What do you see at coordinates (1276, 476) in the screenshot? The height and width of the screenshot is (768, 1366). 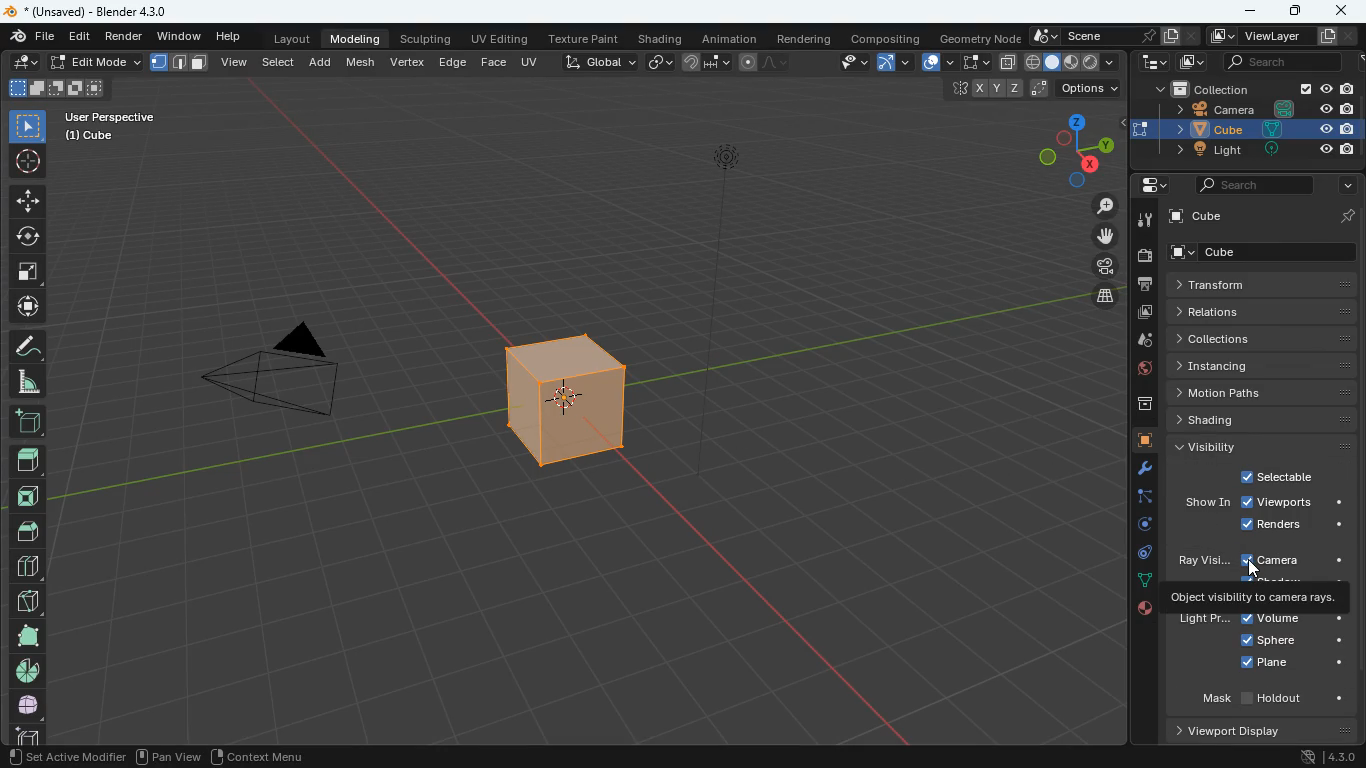 I see `selectable` at bounding box center [1276, 476].